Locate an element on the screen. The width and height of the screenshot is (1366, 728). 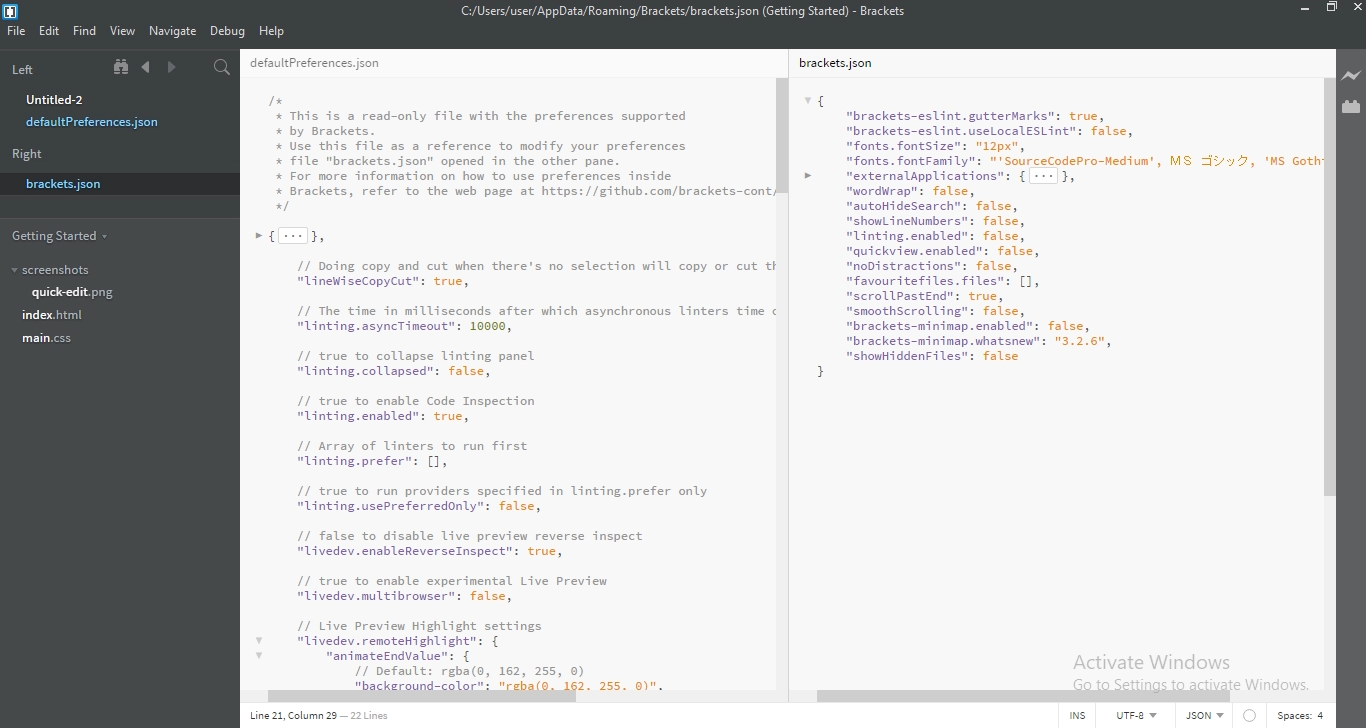
extension manager is located at coordinates (1351, 105).